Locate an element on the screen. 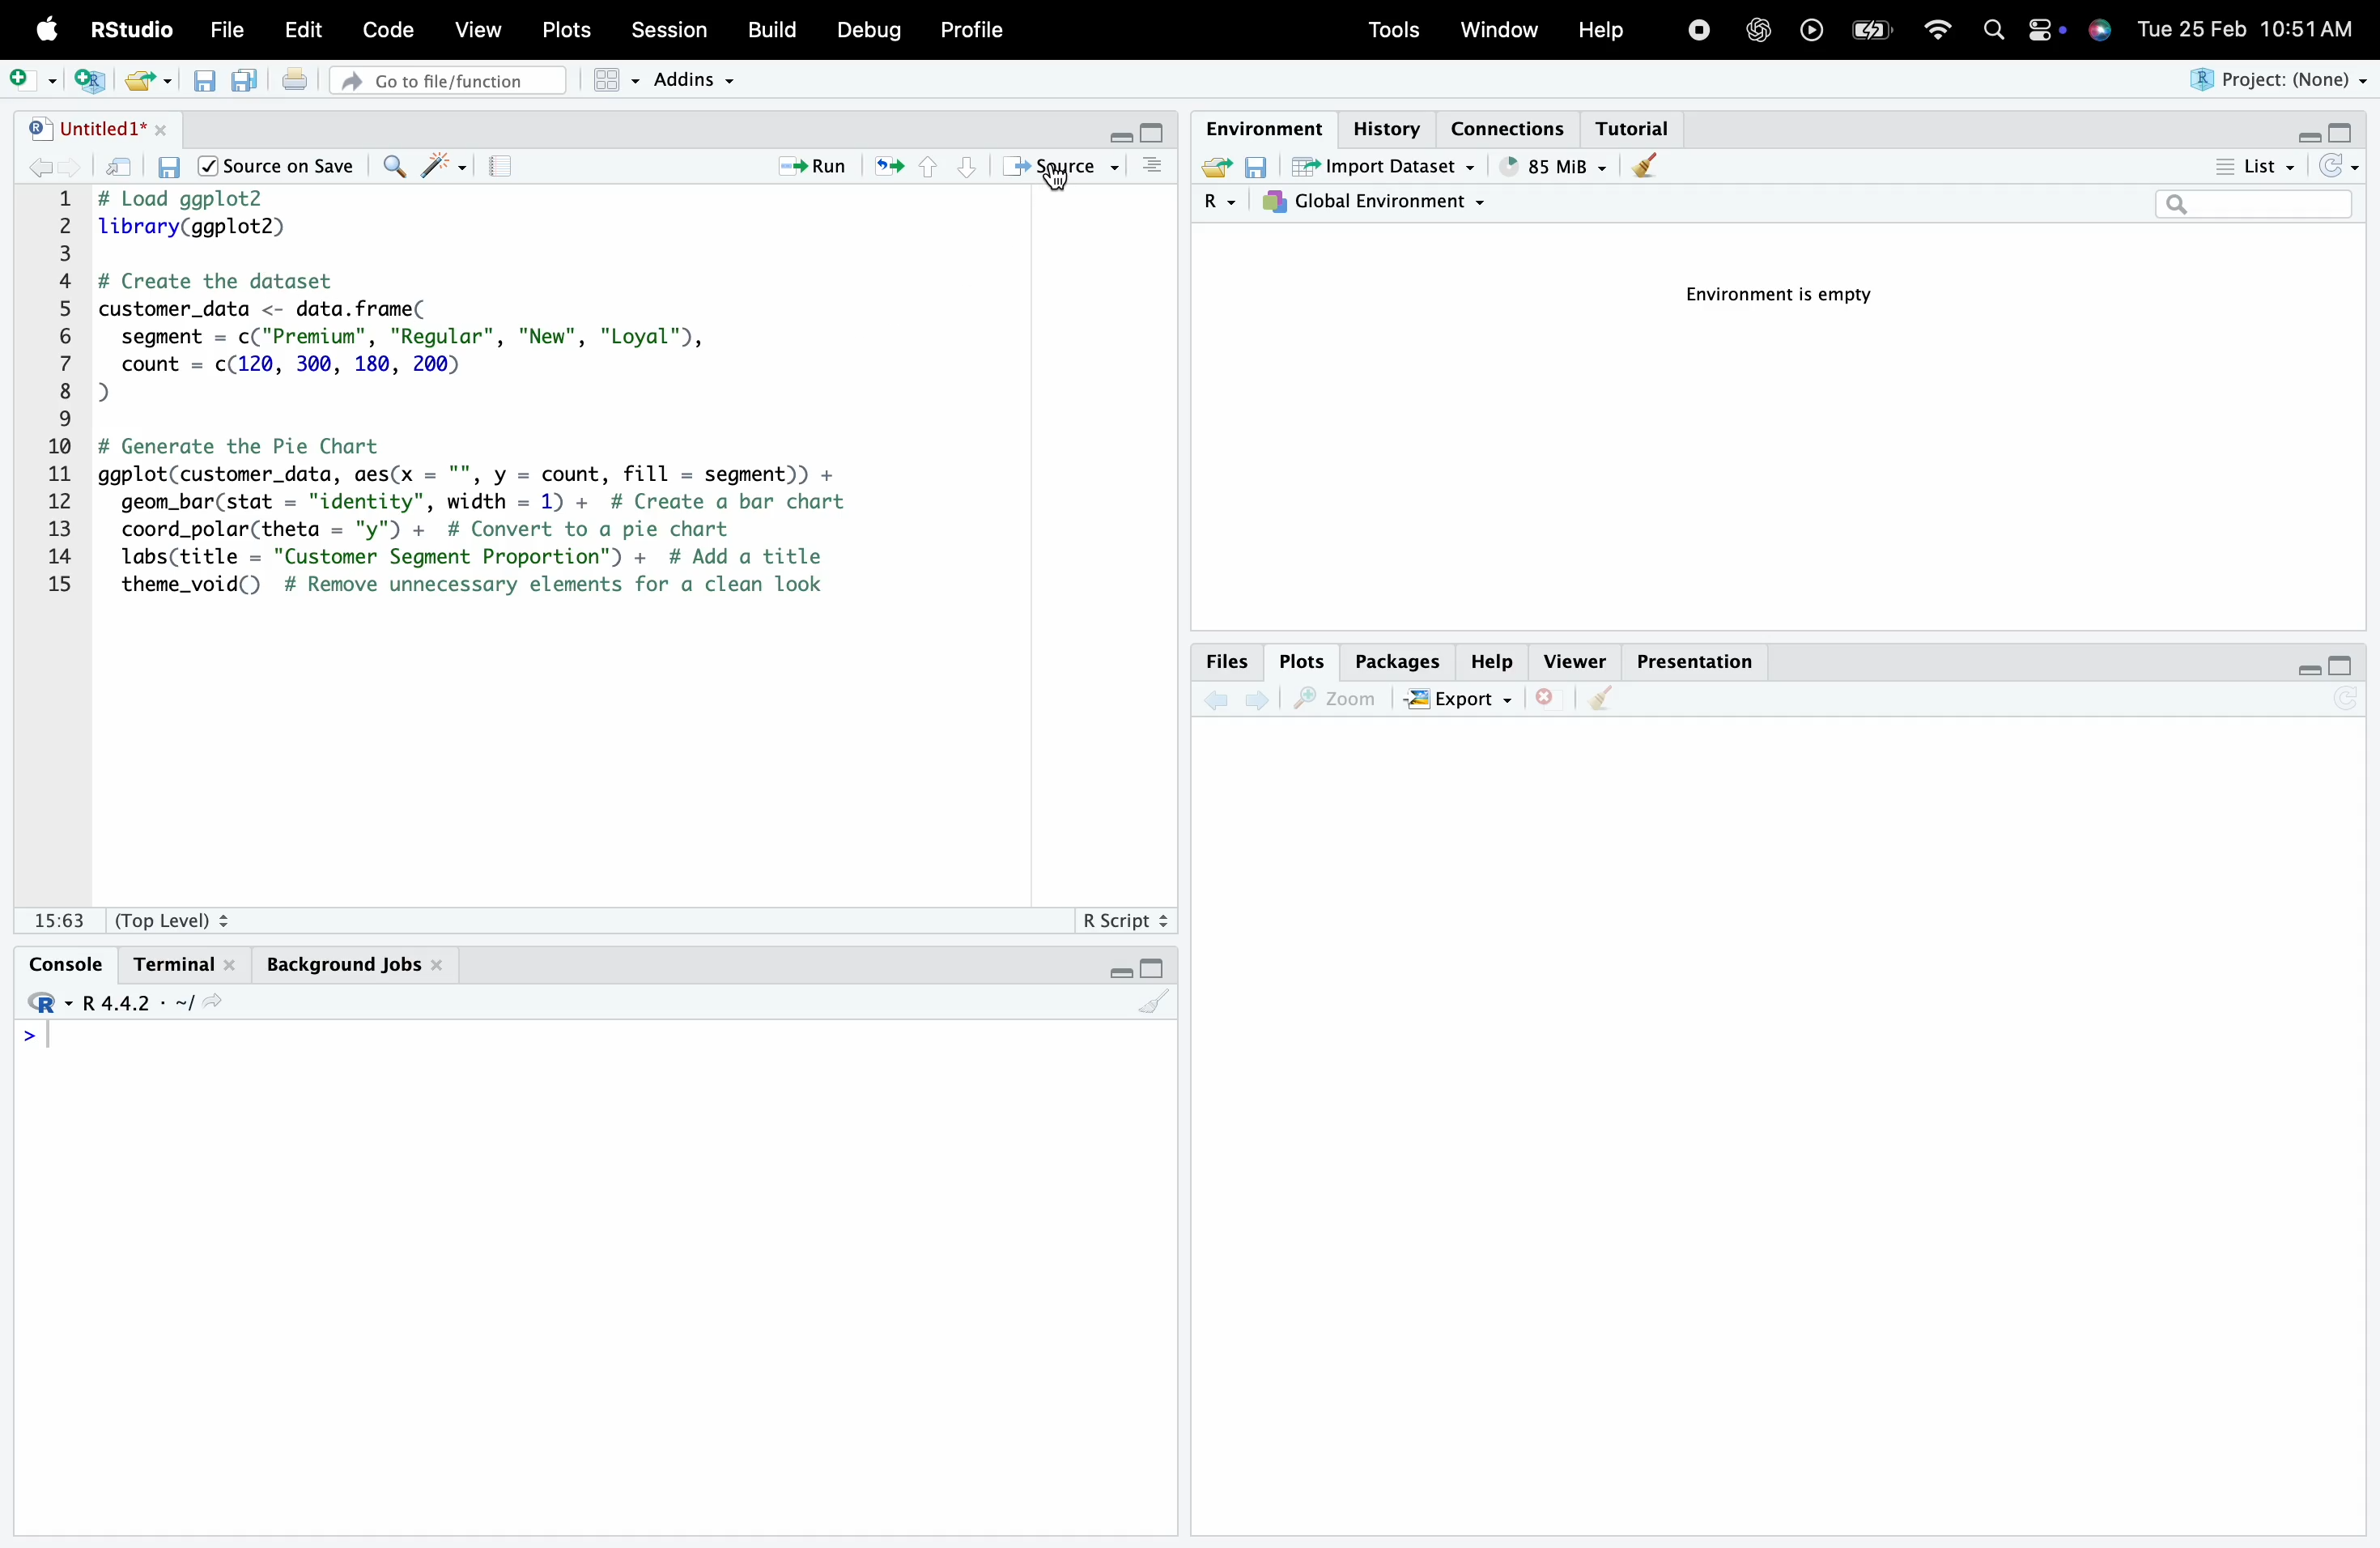 Image resolution: width=2380 pixels, height=1548 pixels. Terminal is located at coordinates (183, 958).